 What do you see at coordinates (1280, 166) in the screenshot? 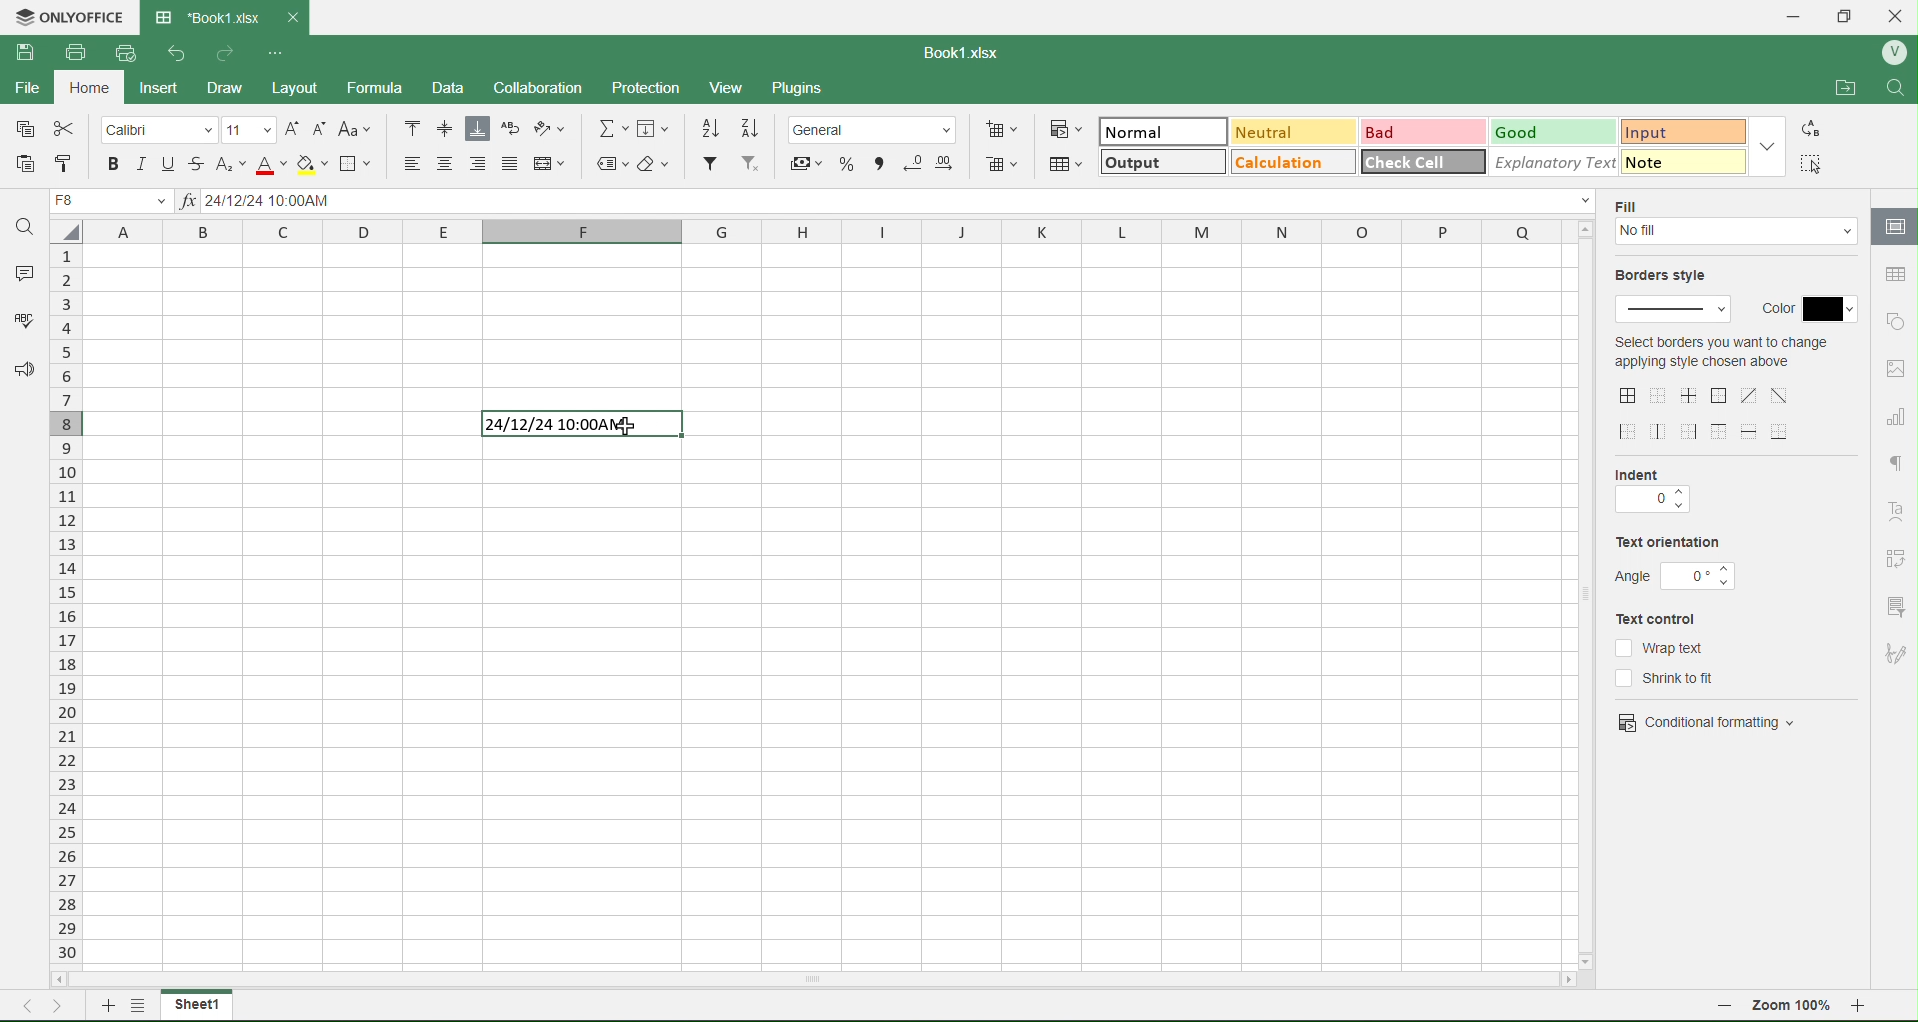
I see `calculation` at bounding box center [1280, 166].